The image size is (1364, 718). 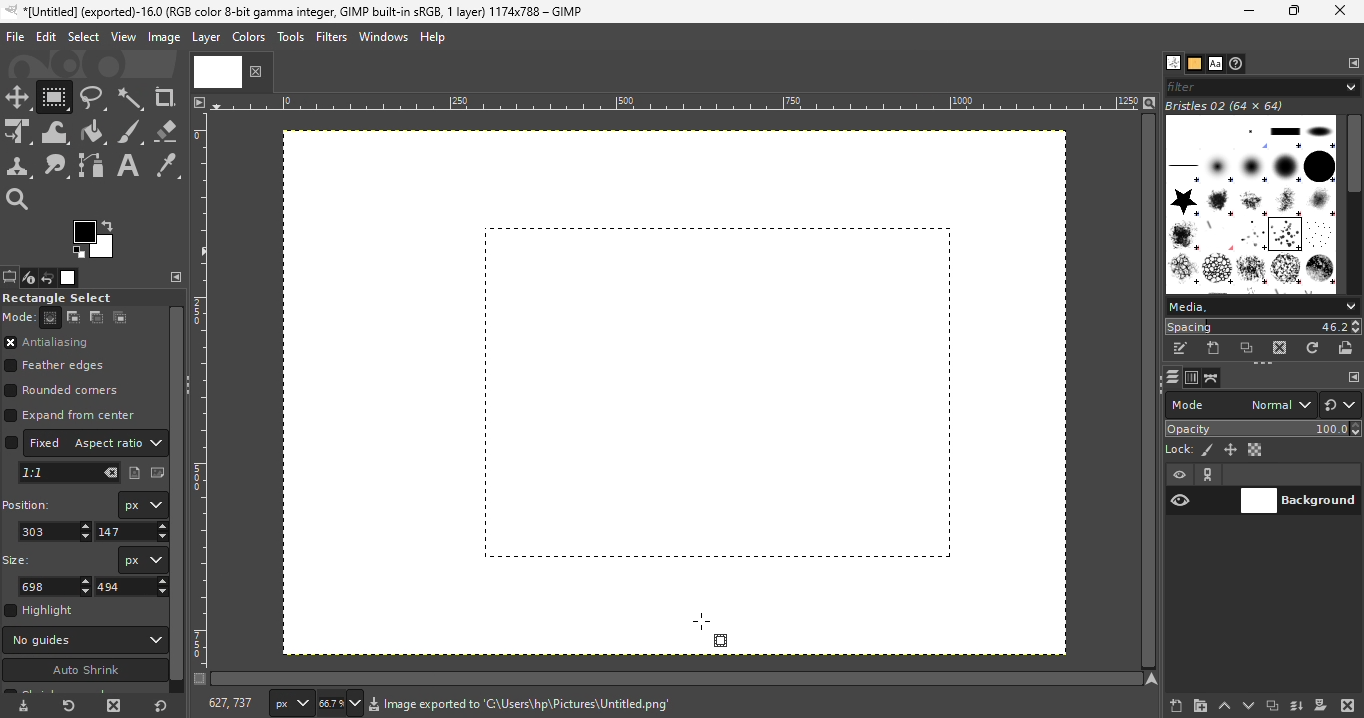 What do you see at coordinates (19, 132) in the screenshot?
I see `Unified transform tool` at bounding box center [19, 132].